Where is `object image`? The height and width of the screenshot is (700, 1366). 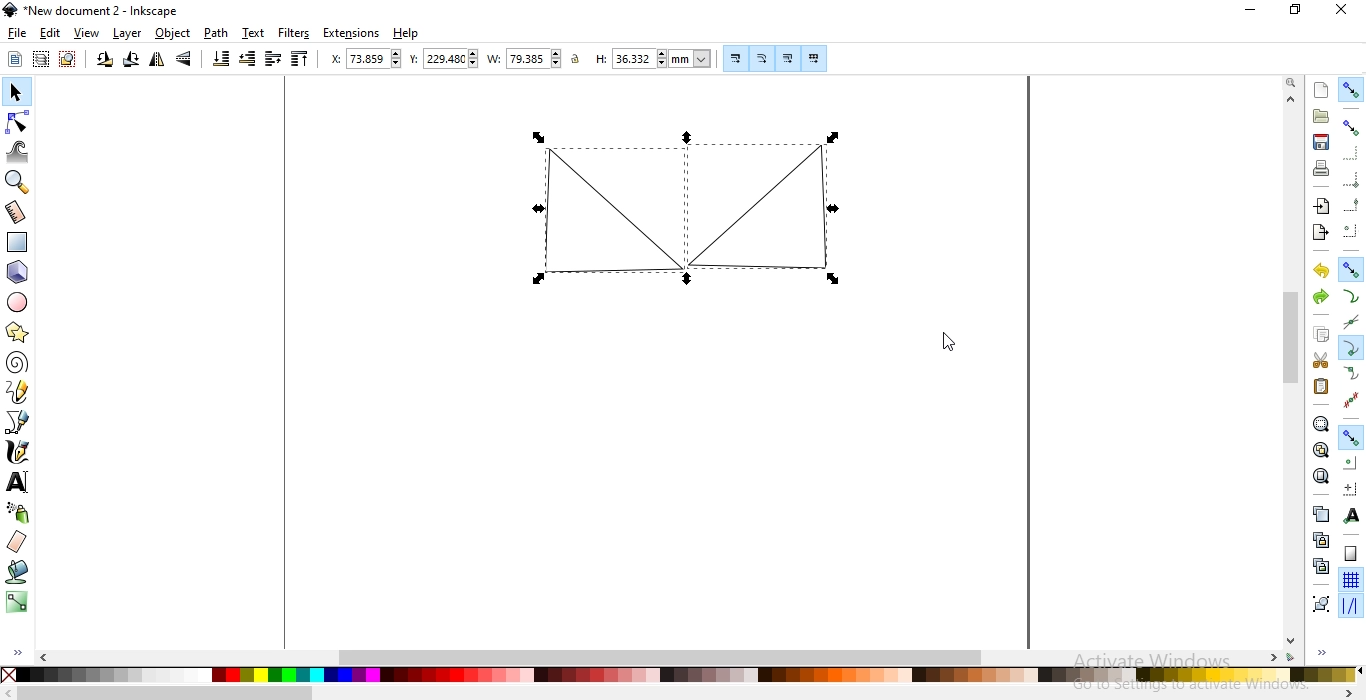
object image is located at coordinates (779, 206).